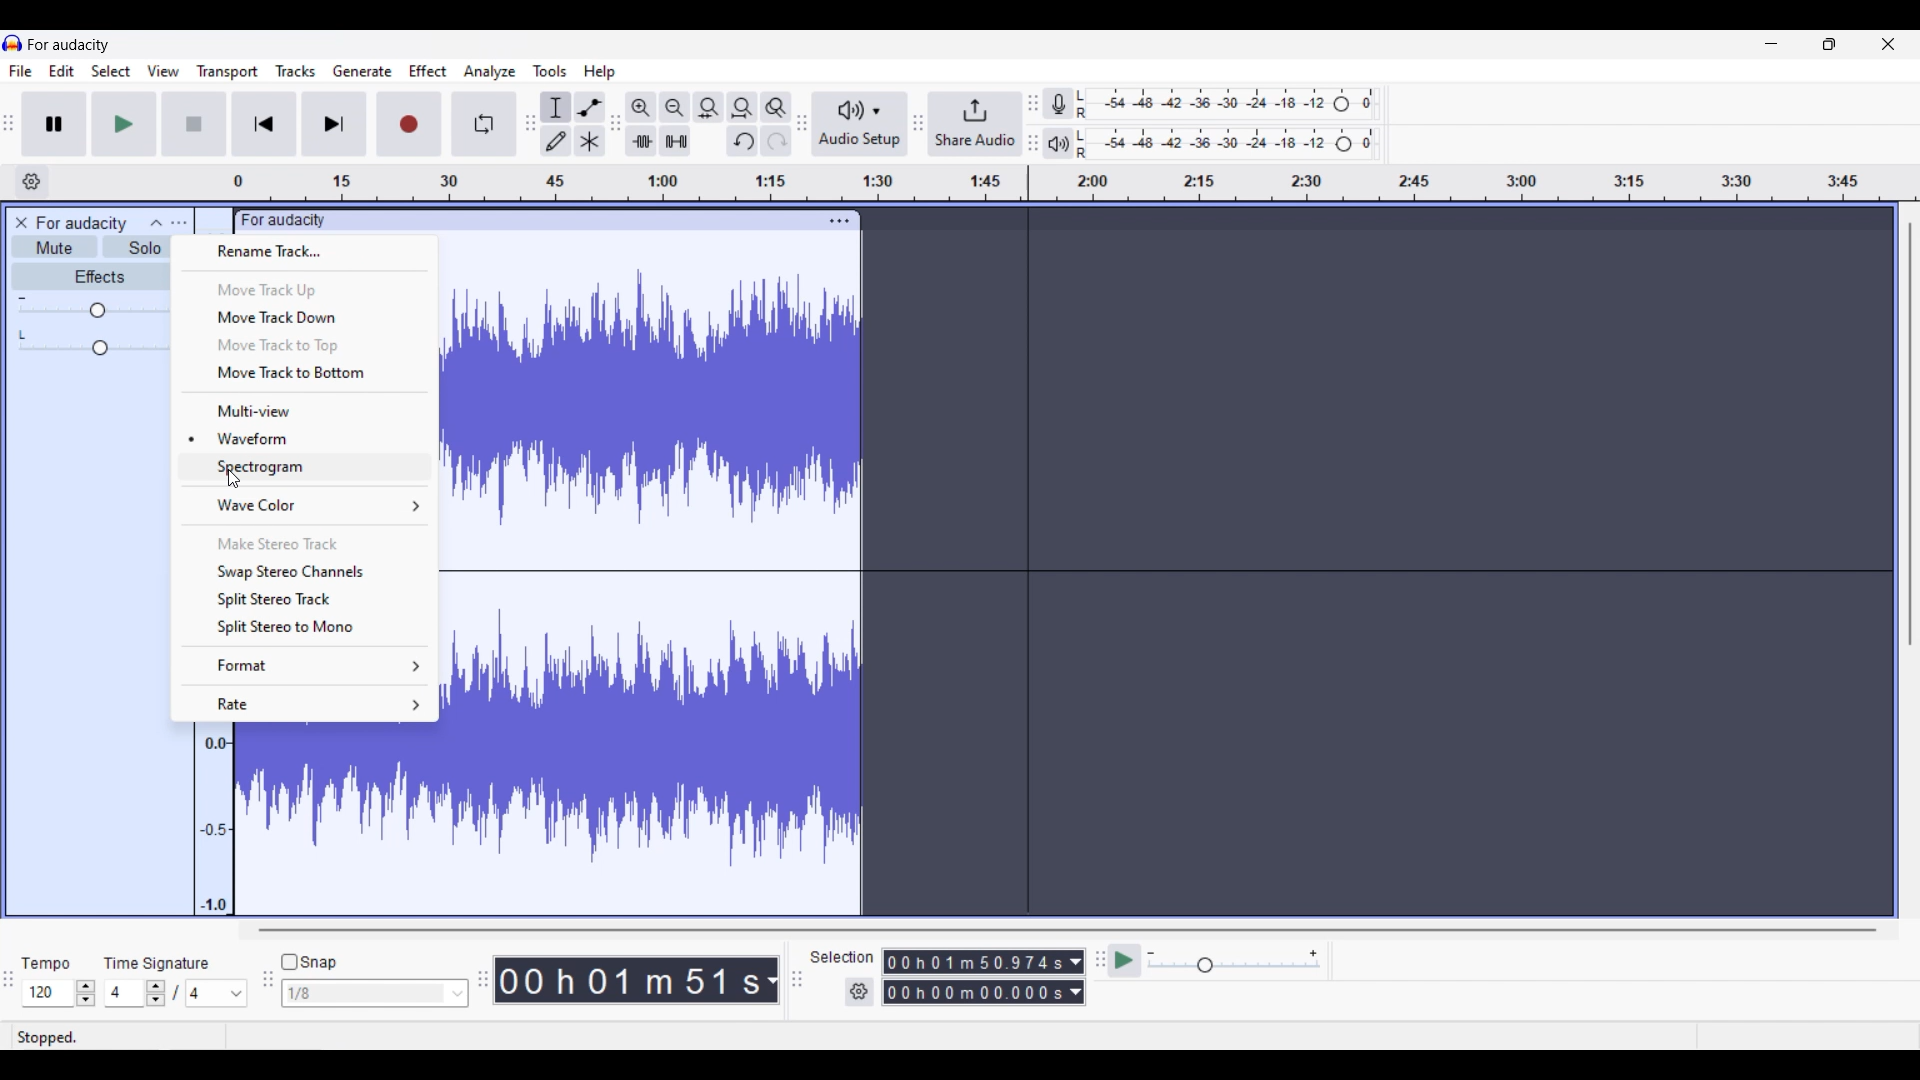  I want to click on Move track to top, so click(303, 345).